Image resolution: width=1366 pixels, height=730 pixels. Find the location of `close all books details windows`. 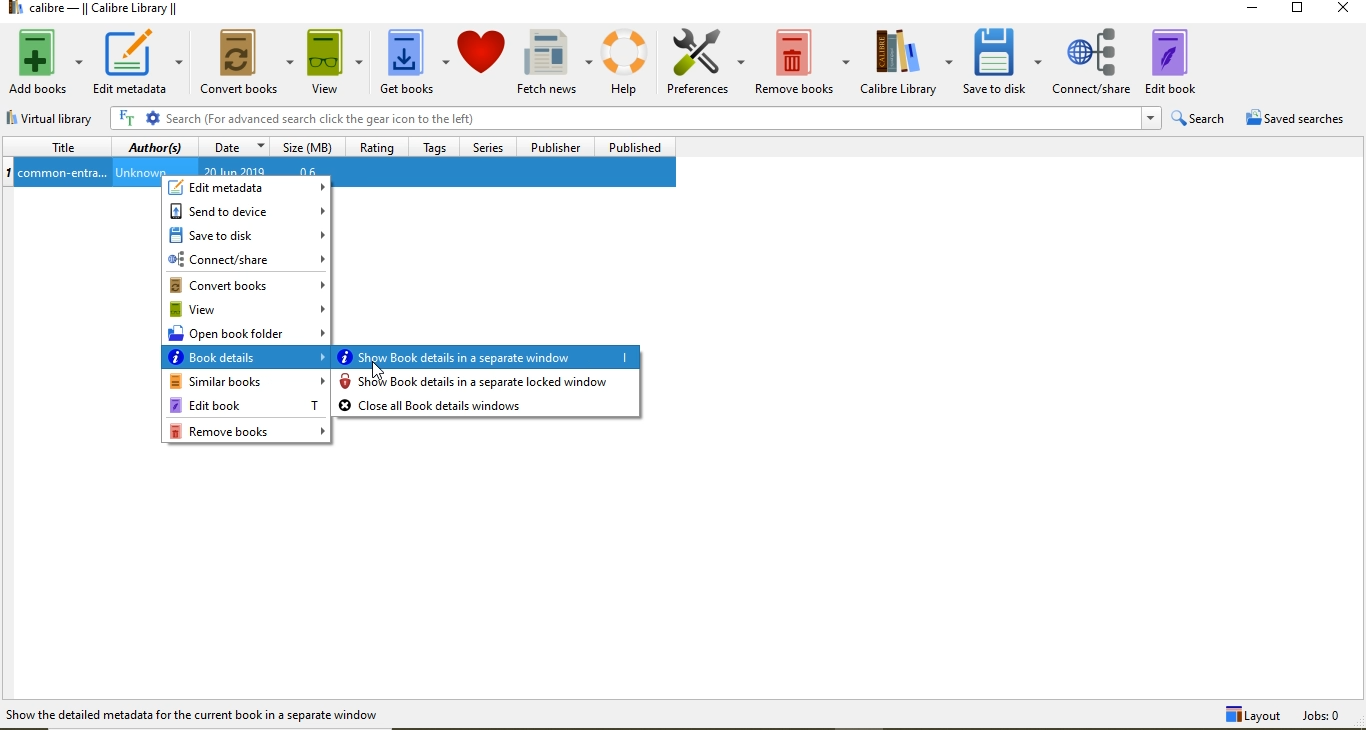

close all books details windows is located at coordinates (488, 406).